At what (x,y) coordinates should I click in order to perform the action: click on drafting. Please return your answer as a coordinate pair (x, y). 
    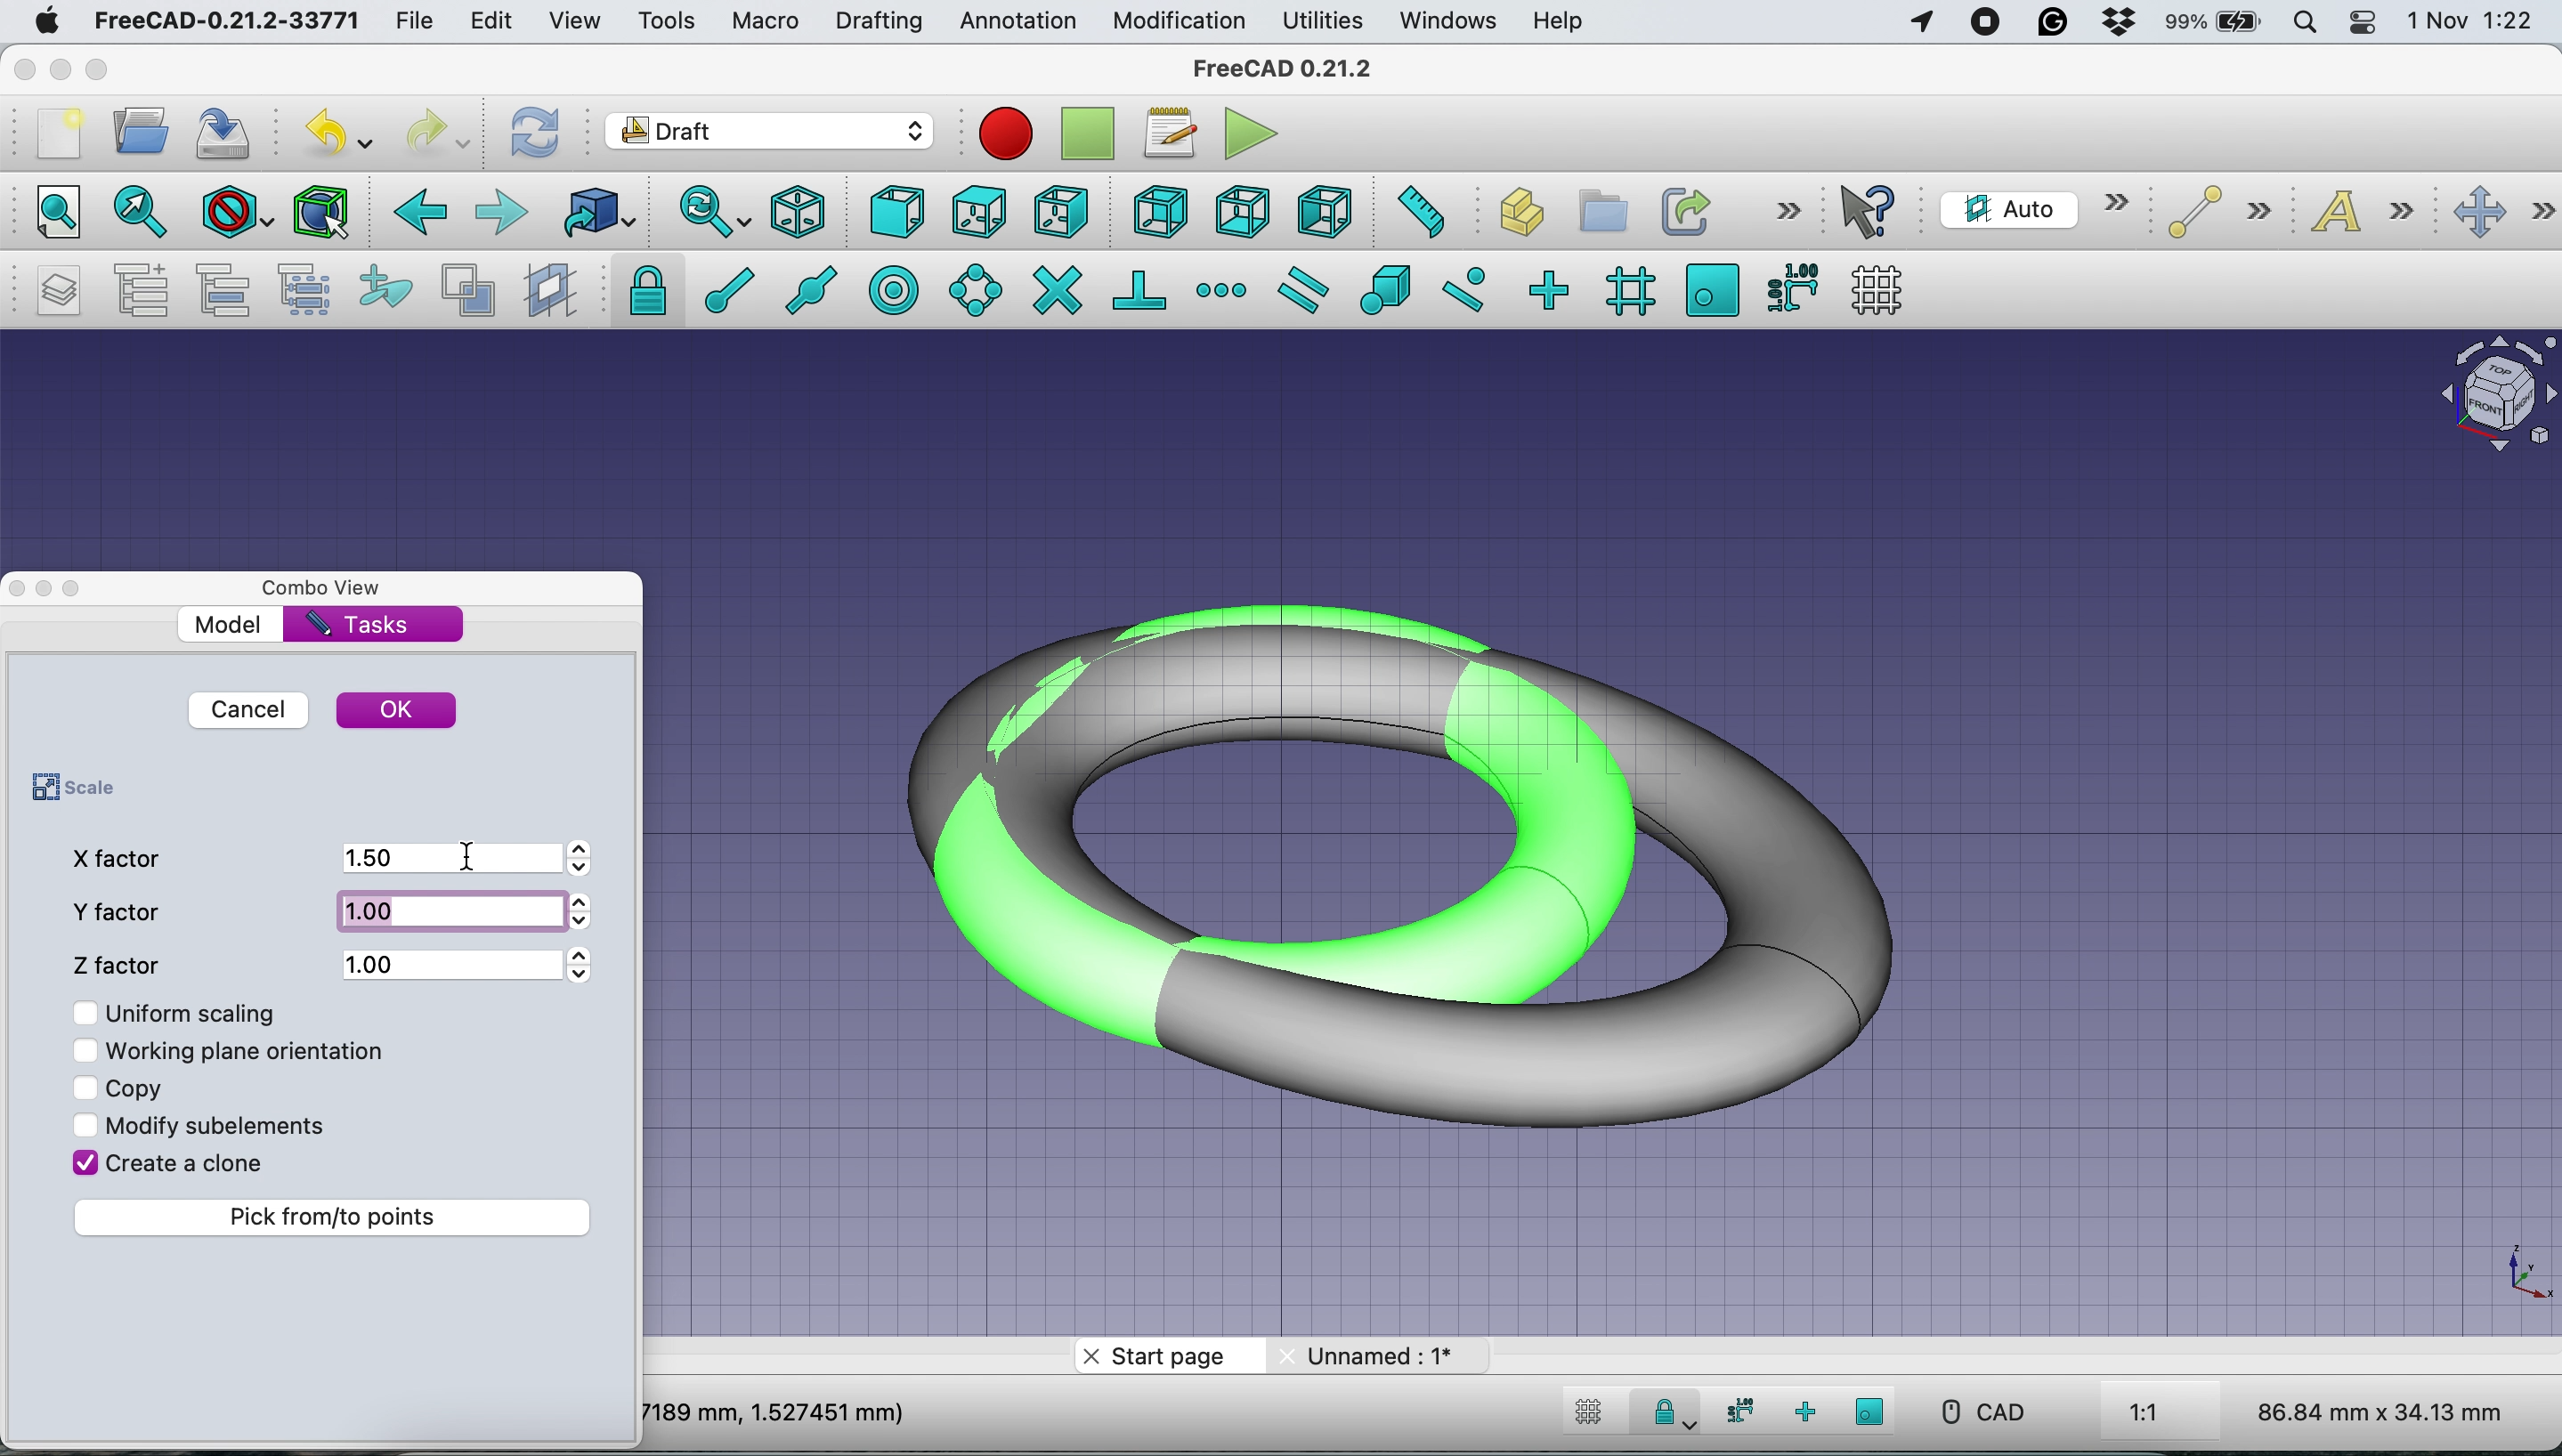
    Looking at the image, I should click on (878, 23).